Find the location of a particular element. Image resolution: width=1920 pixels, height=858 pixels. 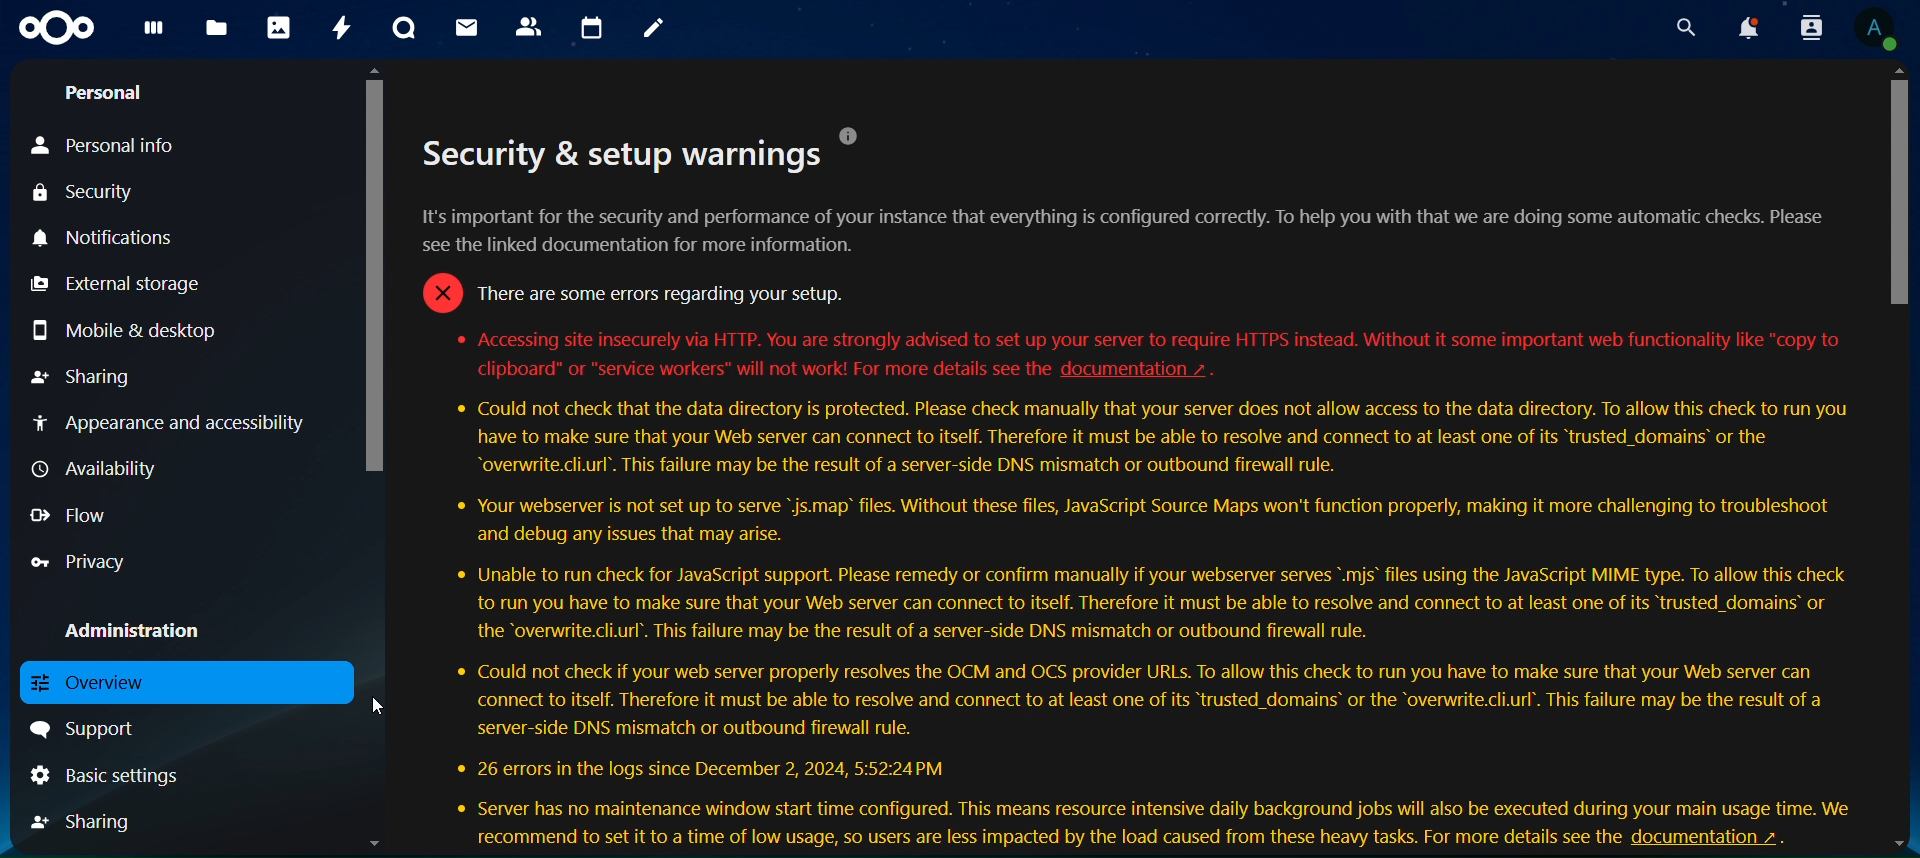

contact is located at coordinates (530, 27).